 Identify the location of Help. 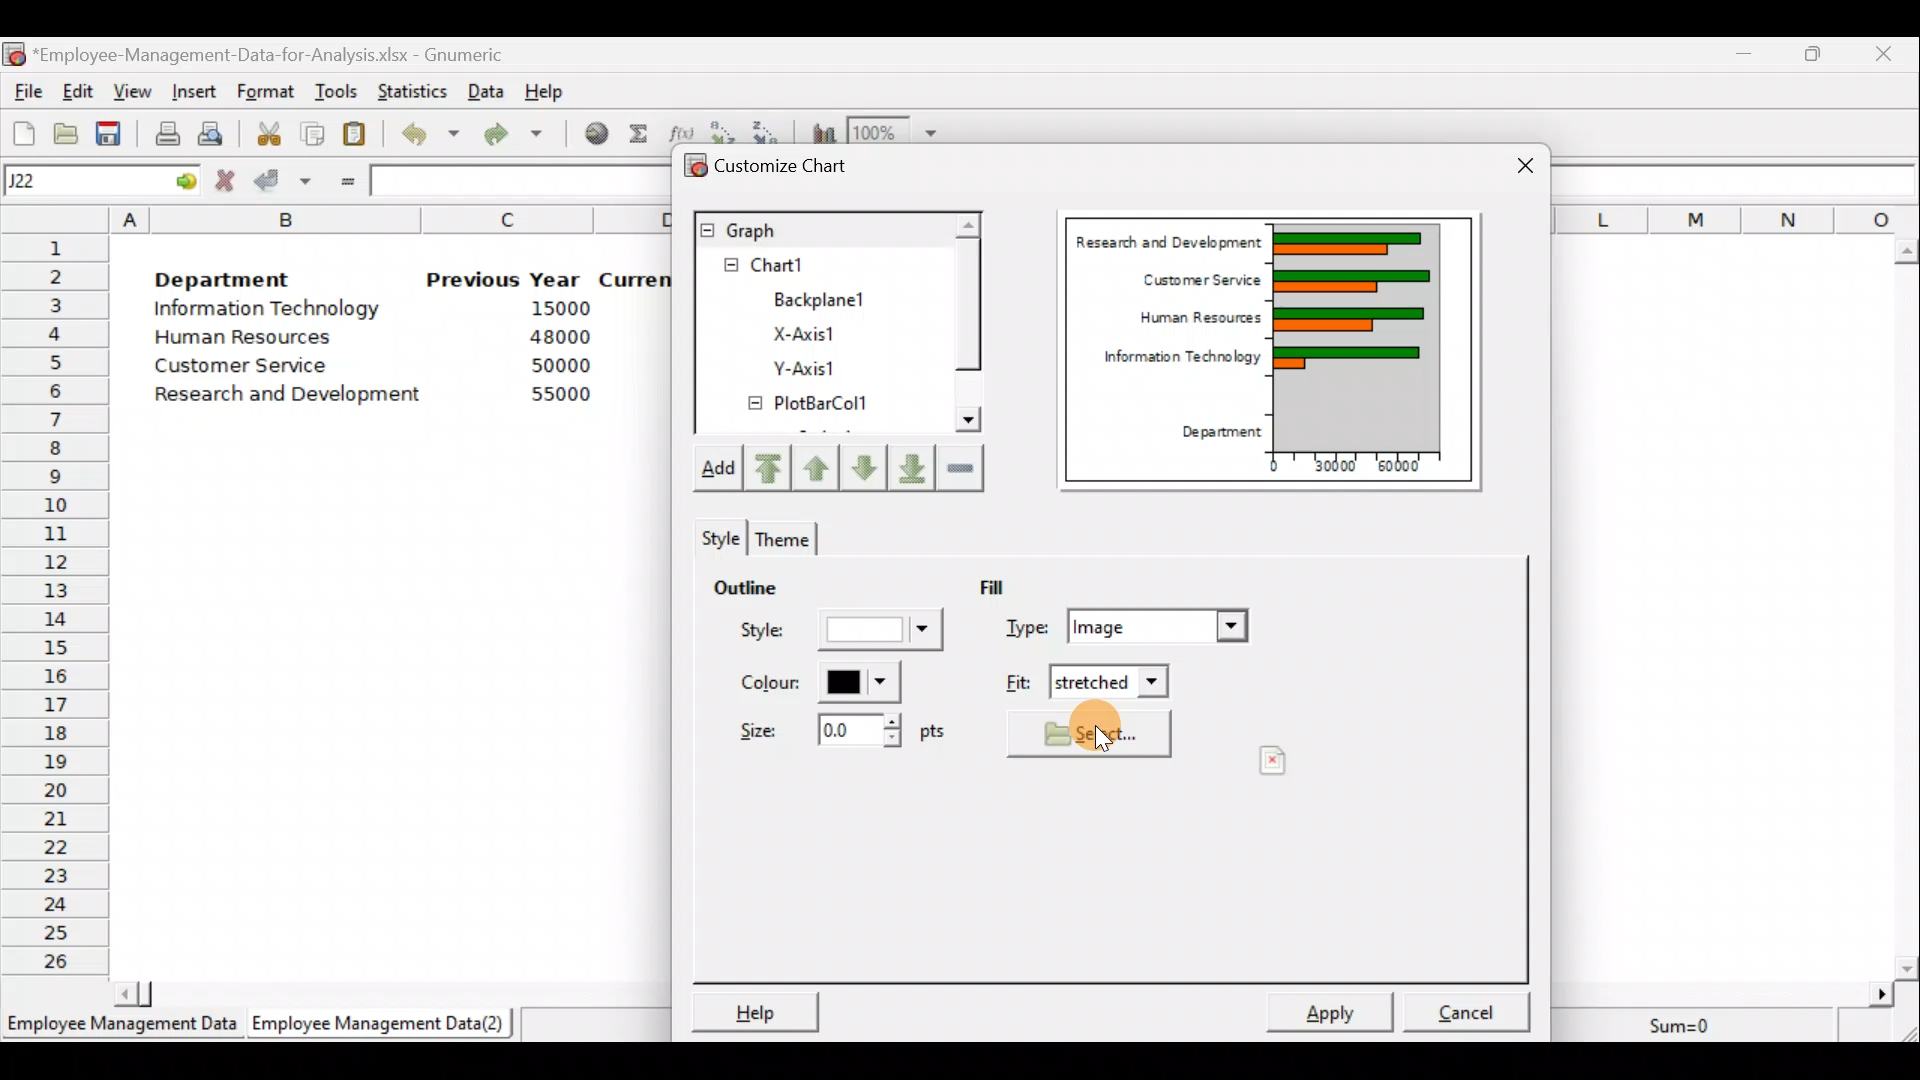
(756, 1007).